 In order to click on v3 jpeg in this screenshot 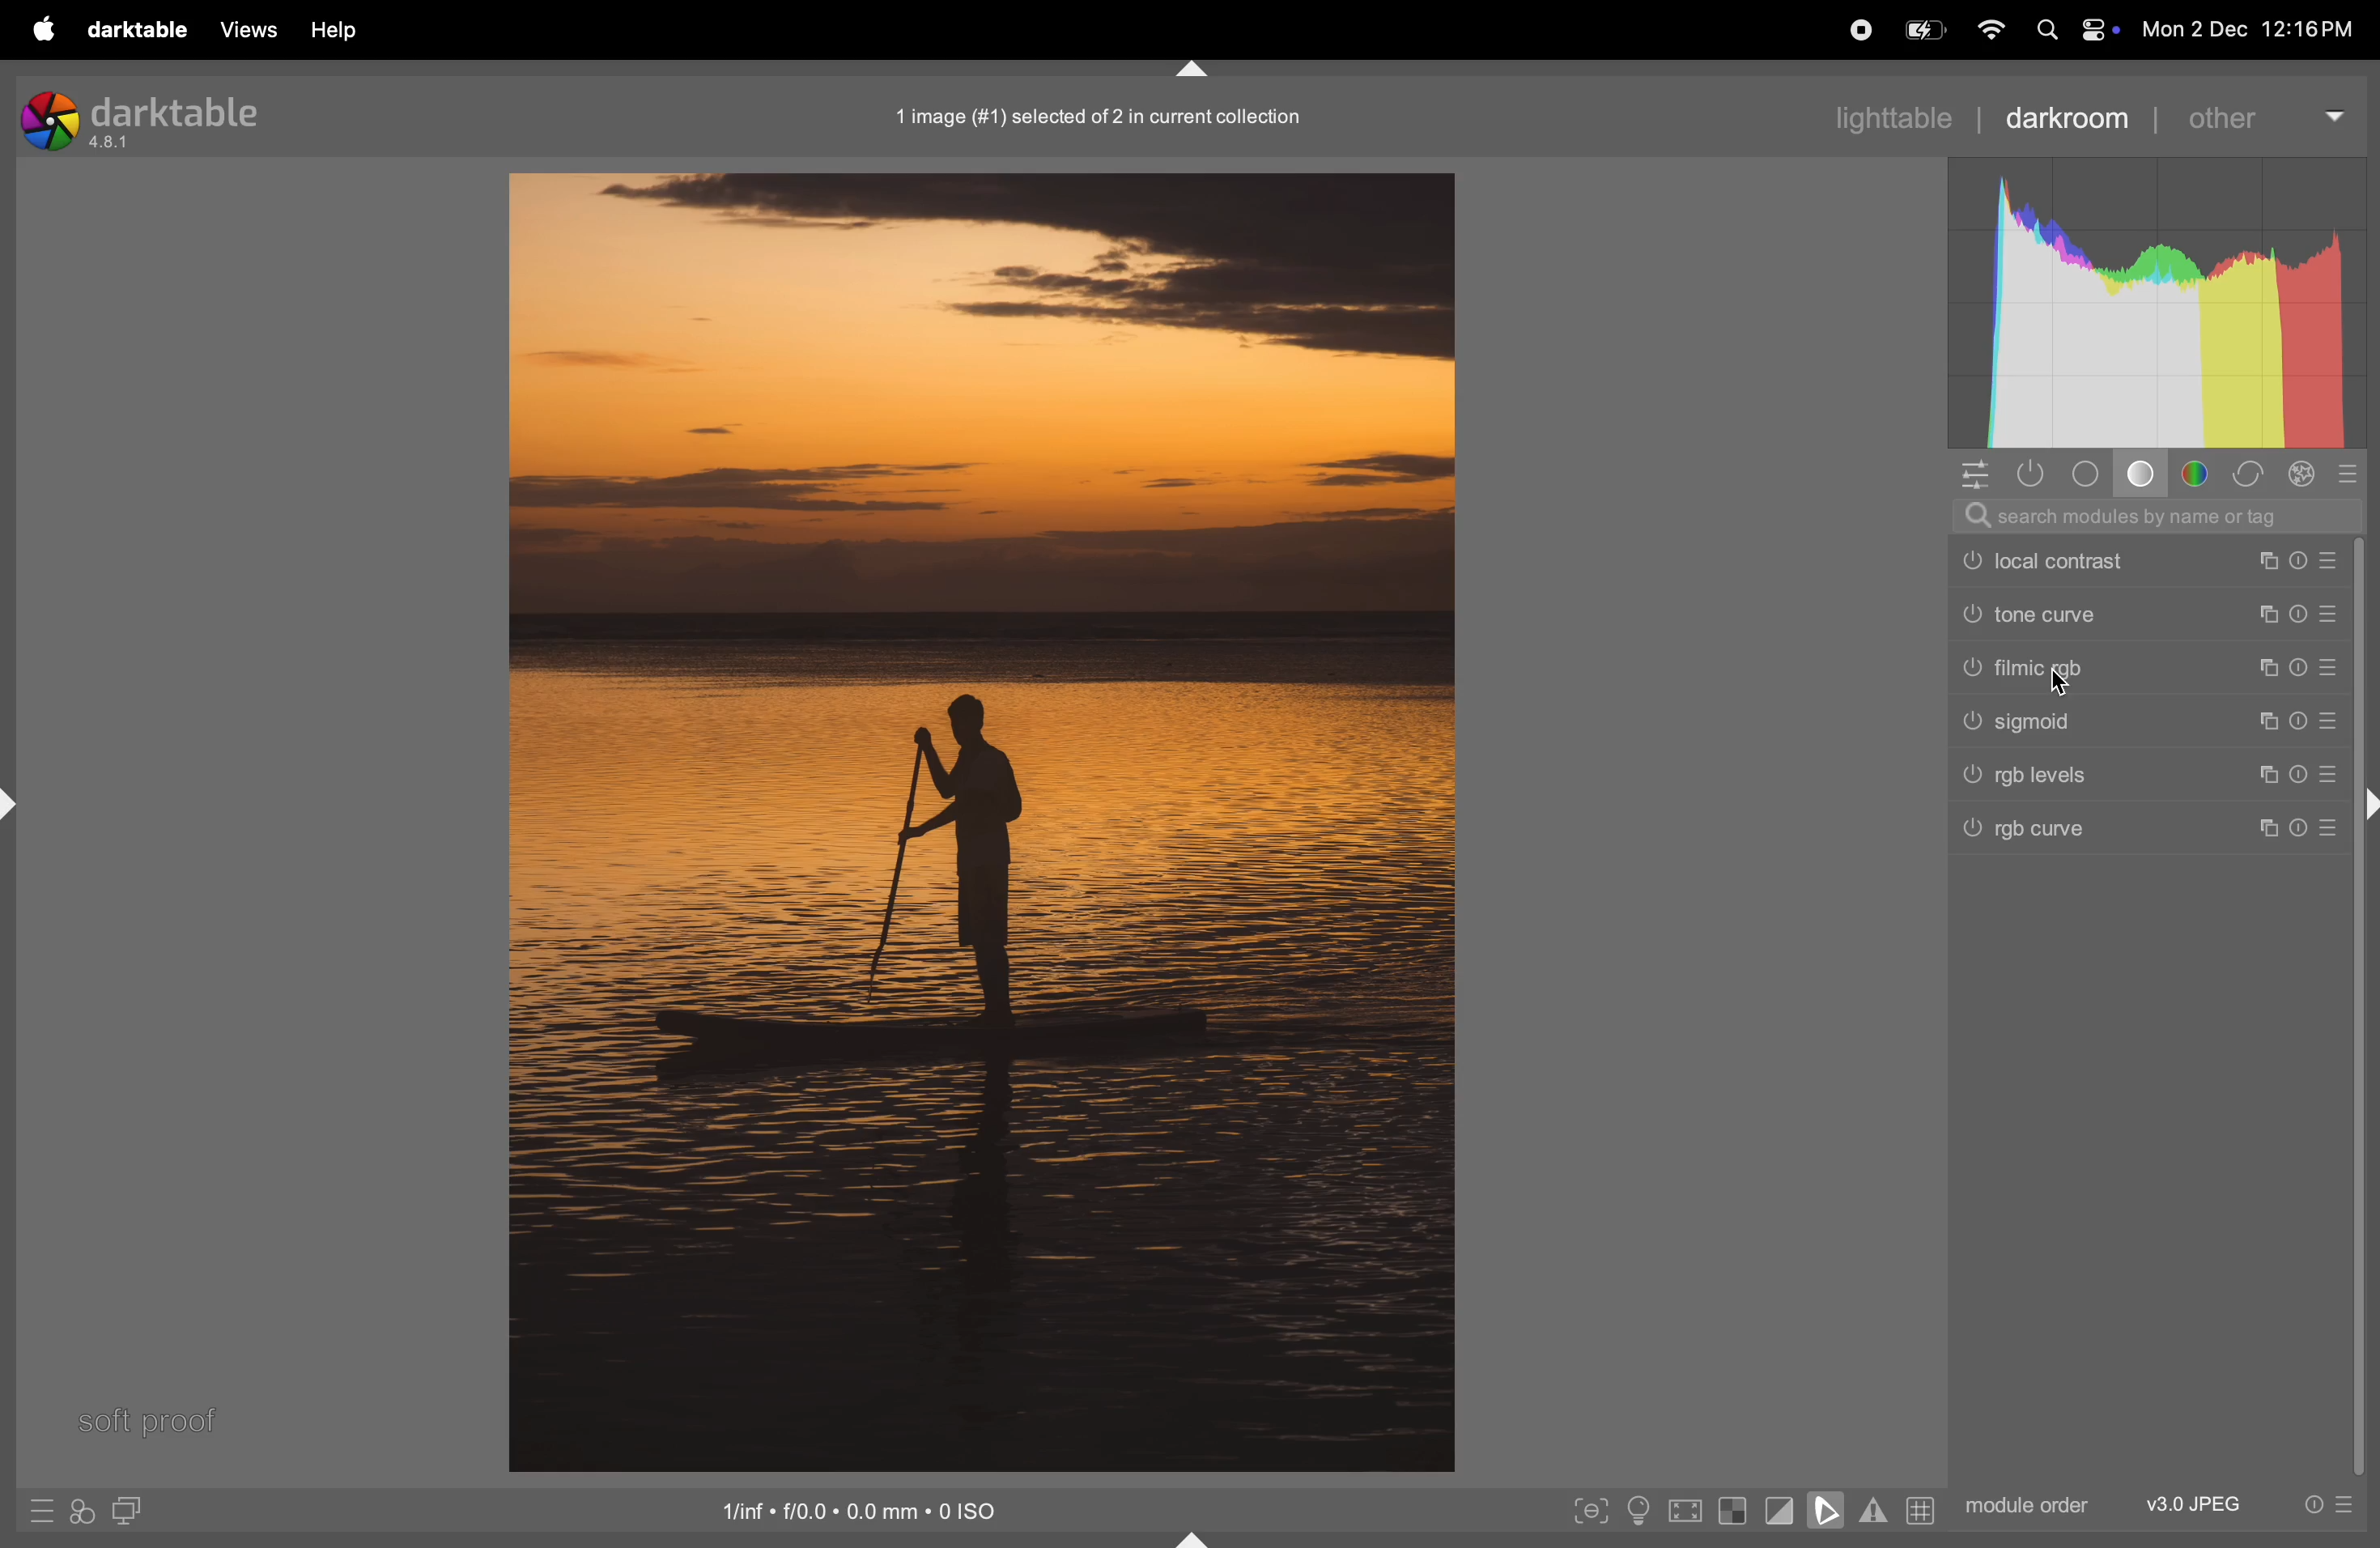, I will do `click(2193, 1503)`.